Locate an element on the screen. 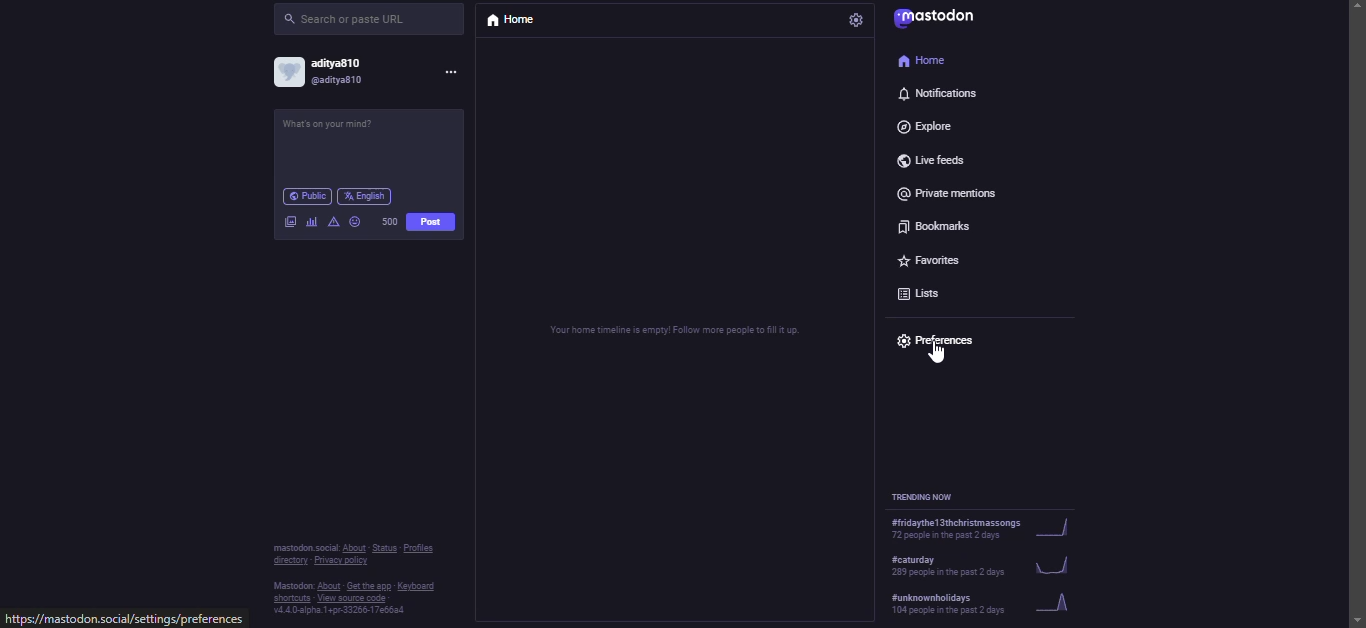 The image size is (1366, 628). Your home timeline is empty! Follow more people to fill it up. is located at coordinates (678, 331).